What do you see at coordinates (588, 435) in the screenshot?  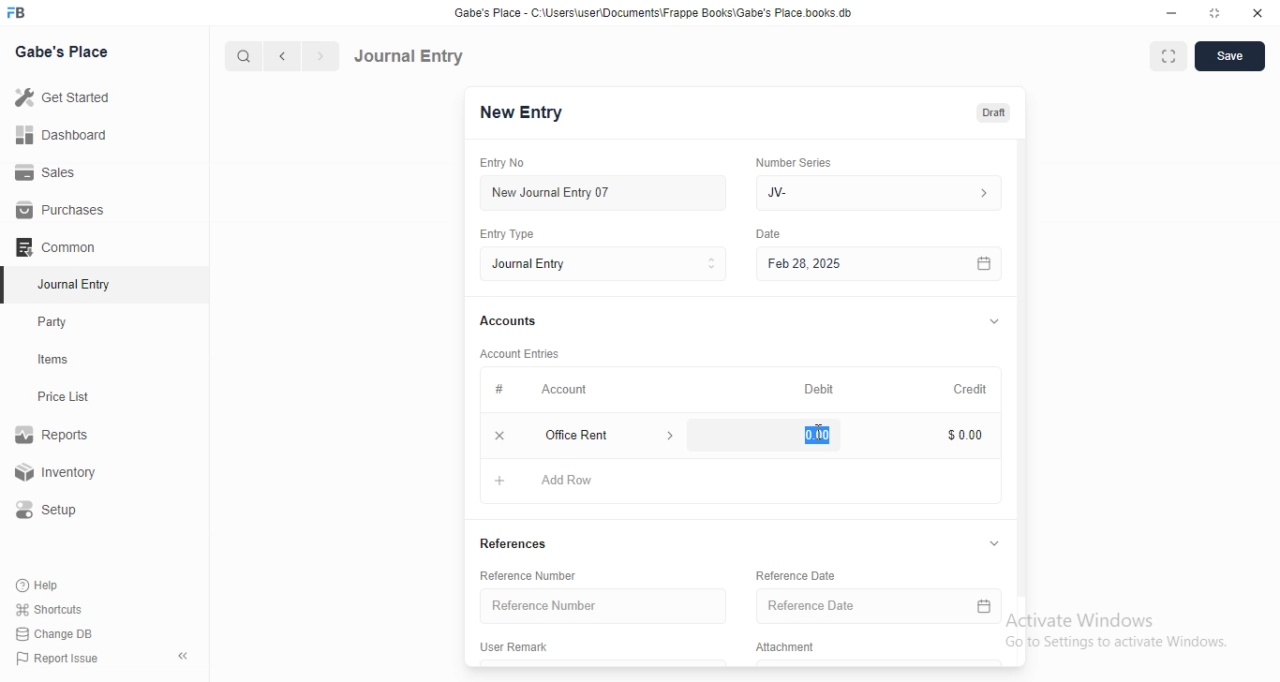 I see `x Office Rent >` at bounding box center [588, 435].